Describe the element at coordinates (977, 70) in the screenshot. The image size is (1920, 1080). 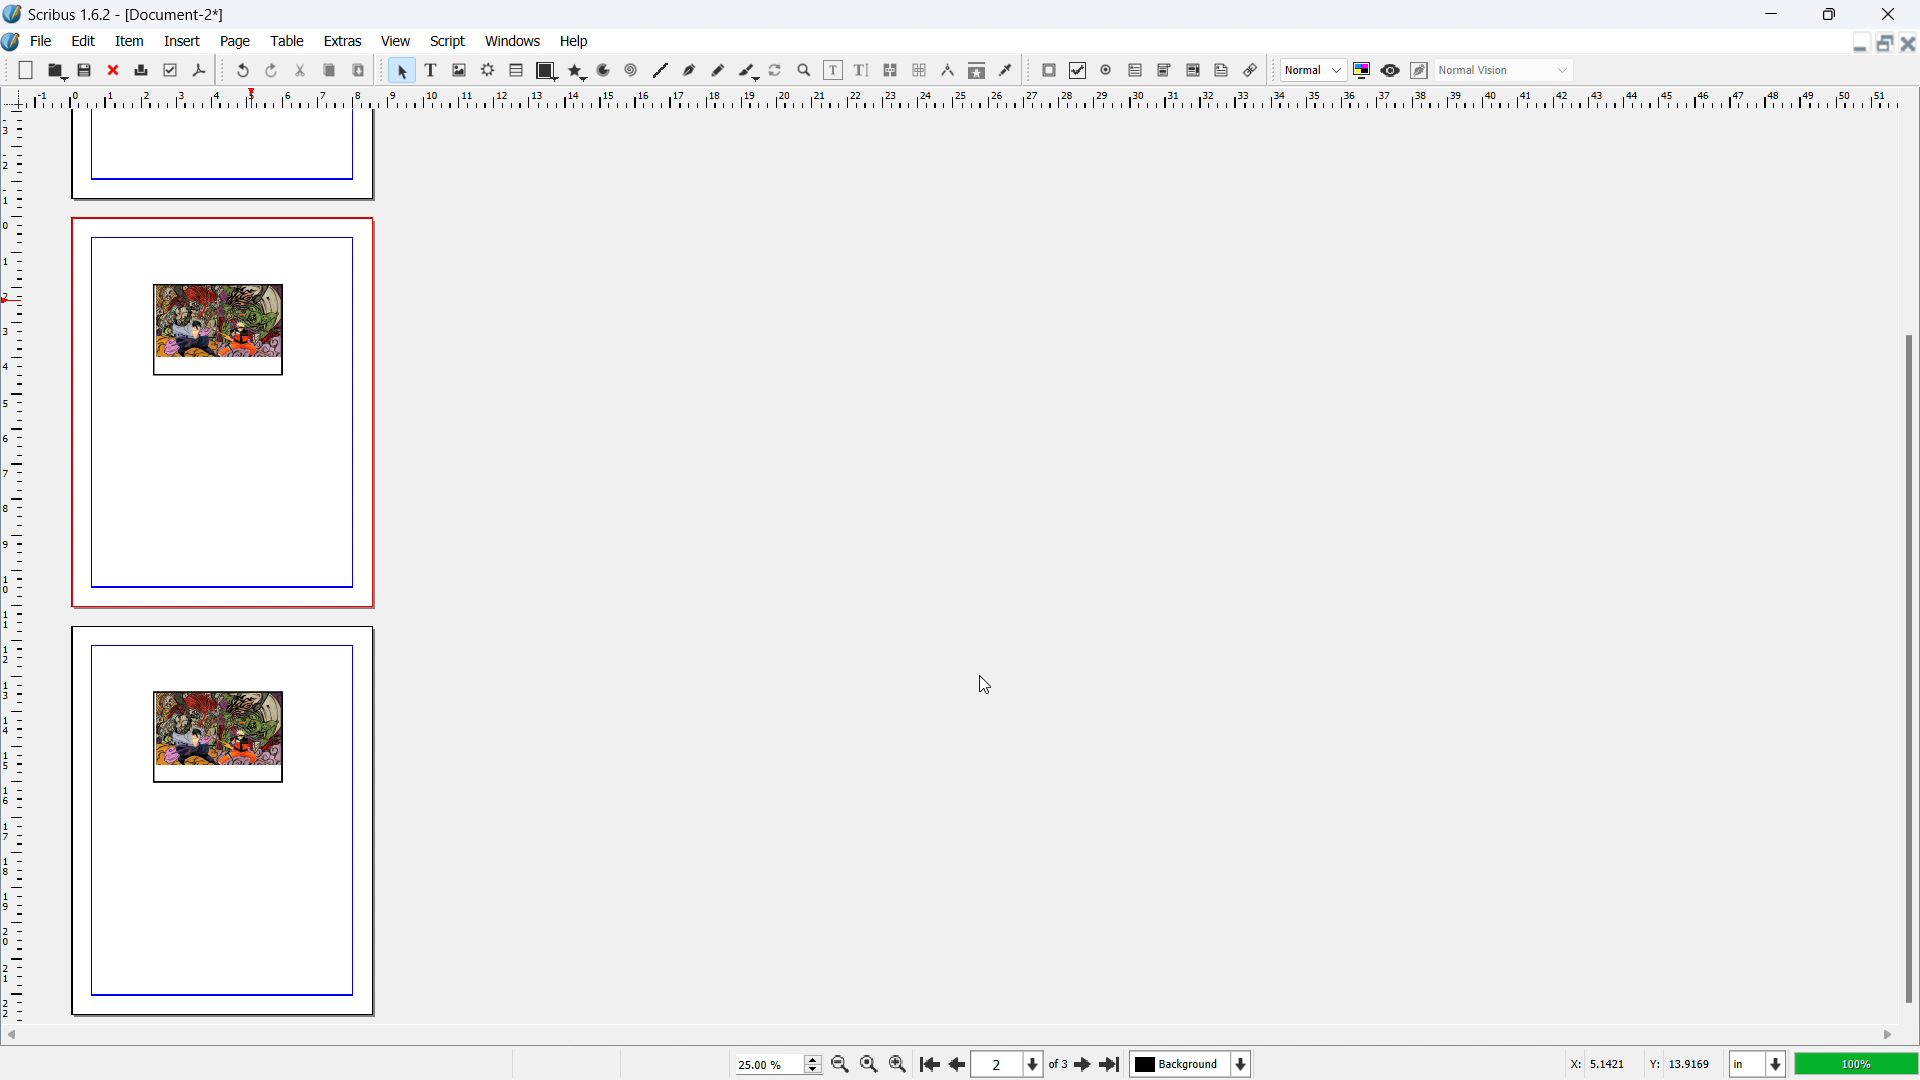
I see `copy item properties` at that location.